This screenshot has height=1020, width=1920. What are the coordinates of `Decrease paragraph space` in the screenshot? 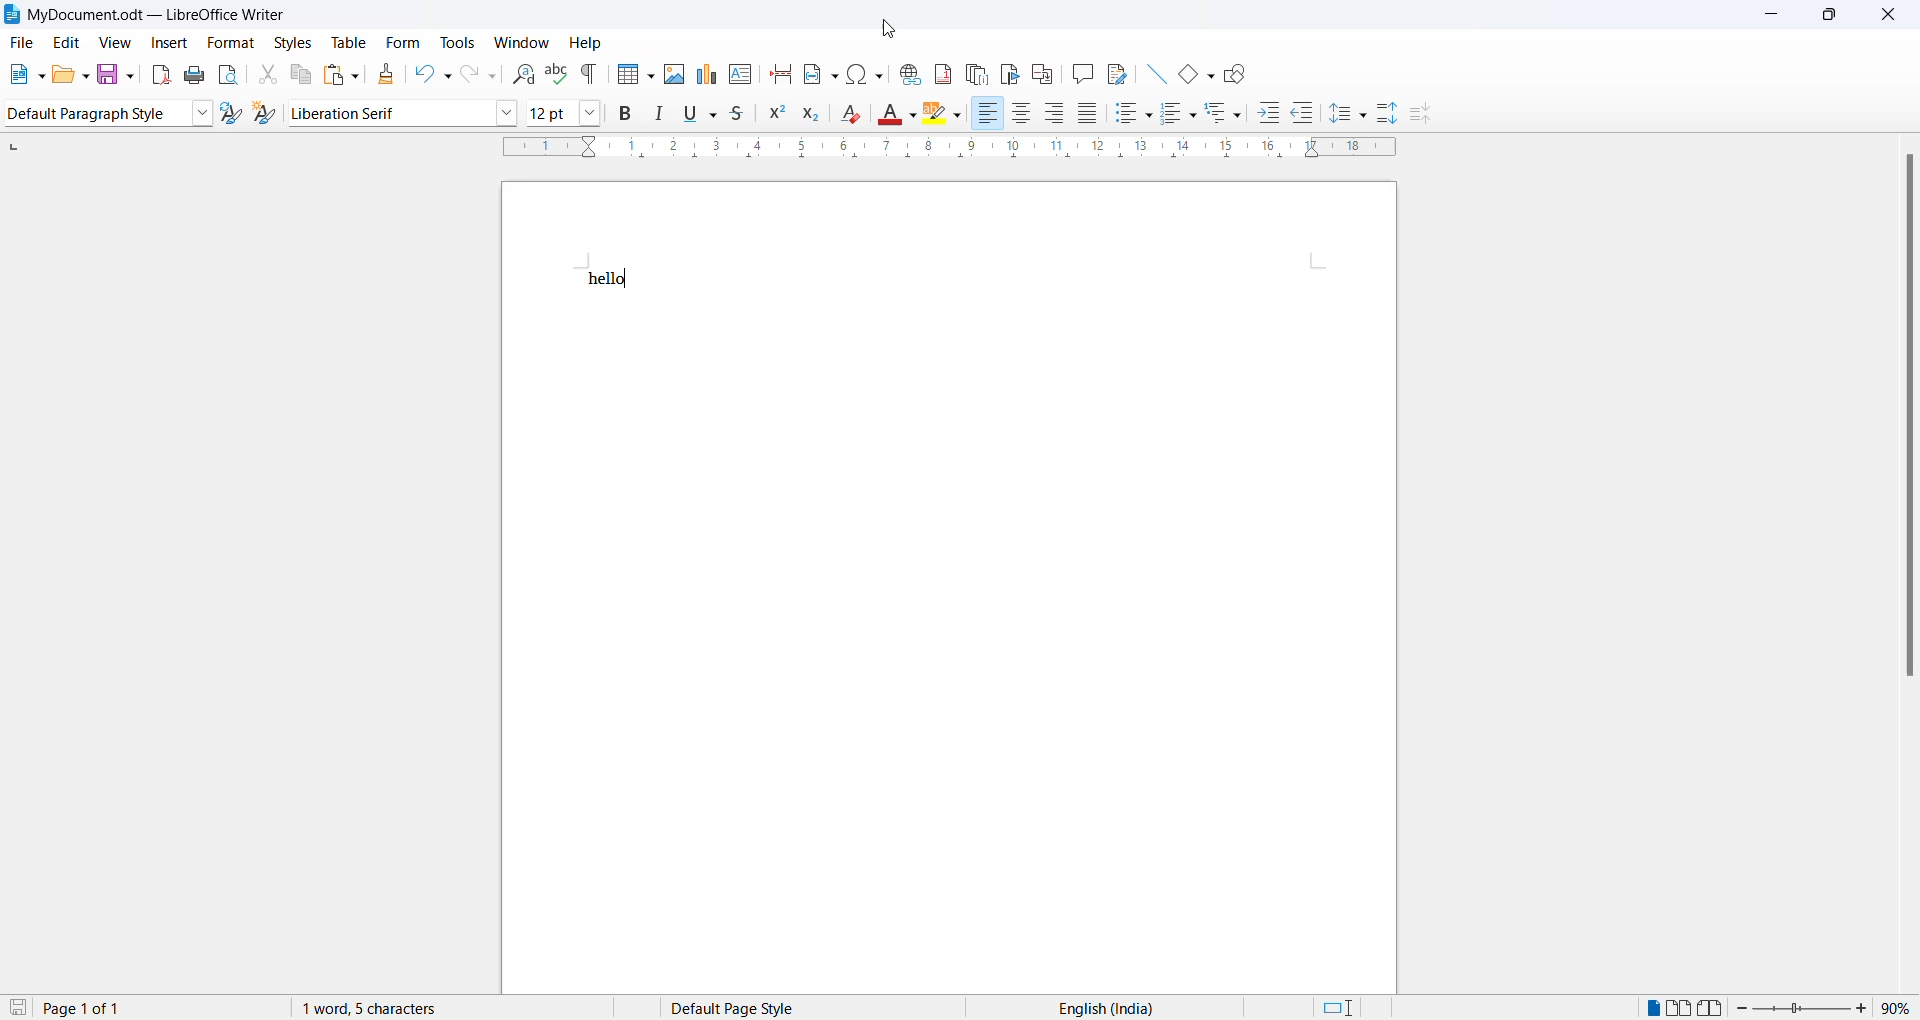 It's located at (1426, 115).